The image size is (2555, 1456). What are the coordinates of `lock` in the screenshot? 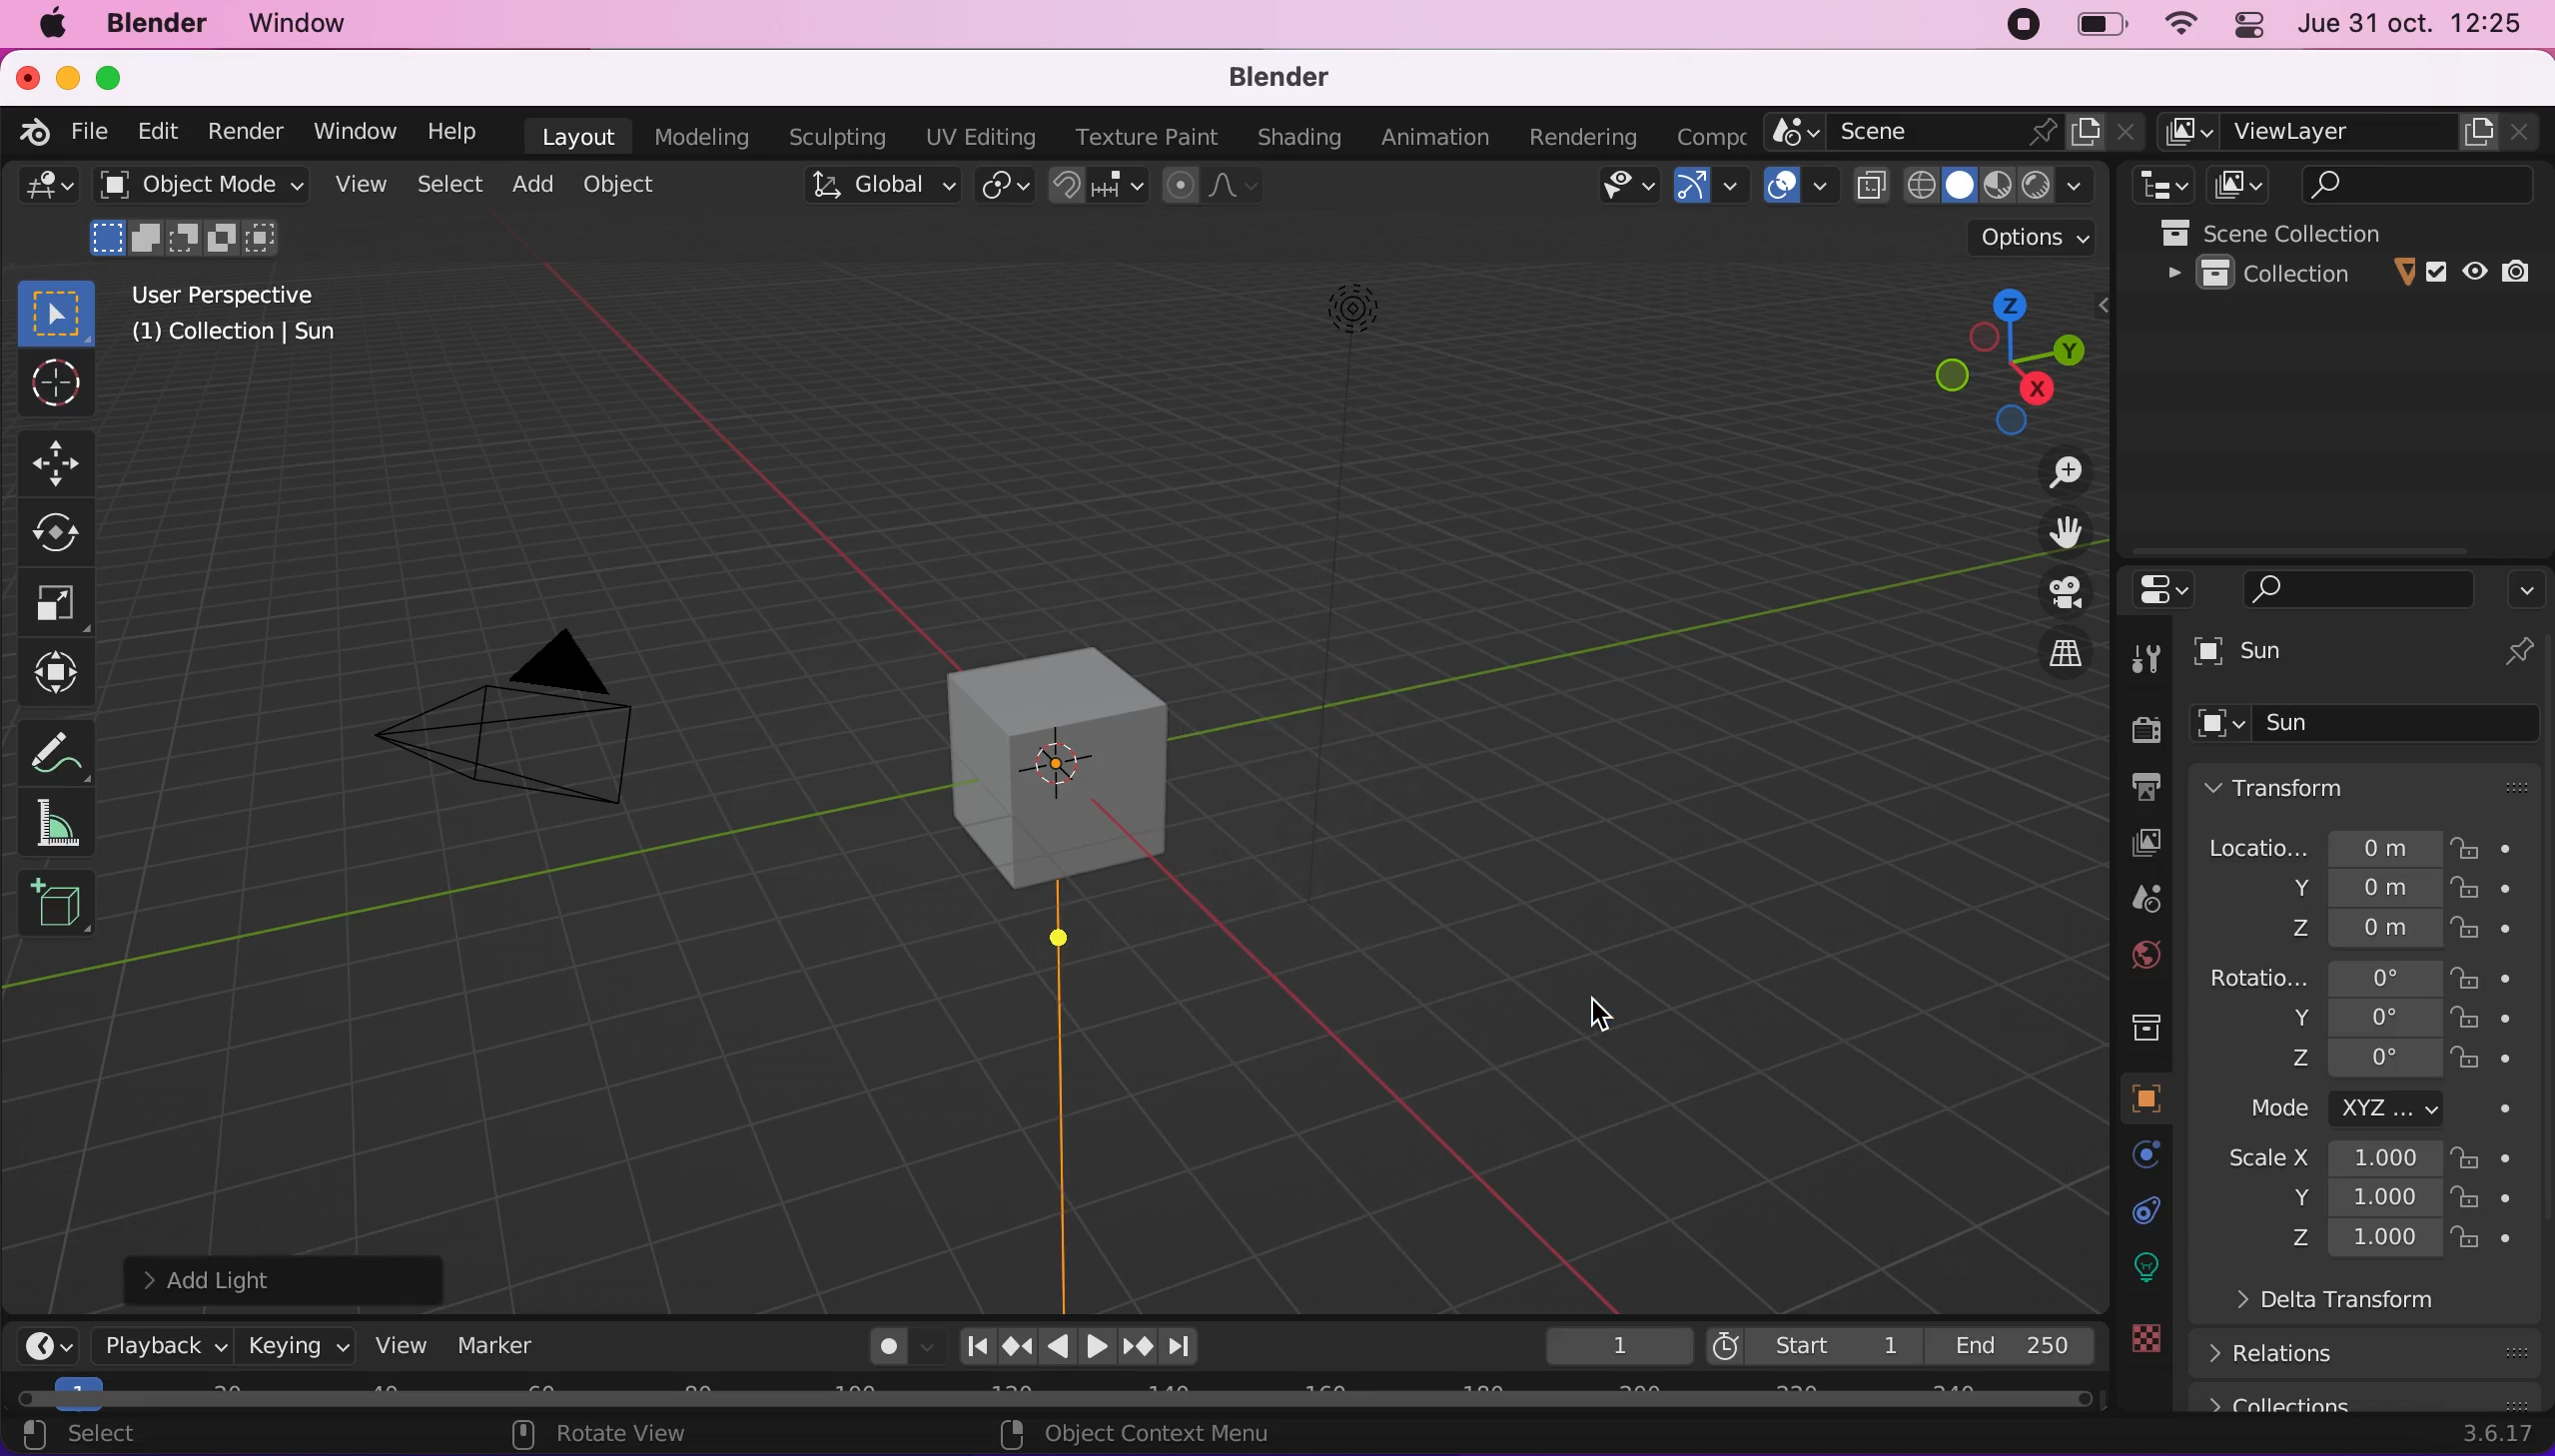 It's located at (2504, 1061).